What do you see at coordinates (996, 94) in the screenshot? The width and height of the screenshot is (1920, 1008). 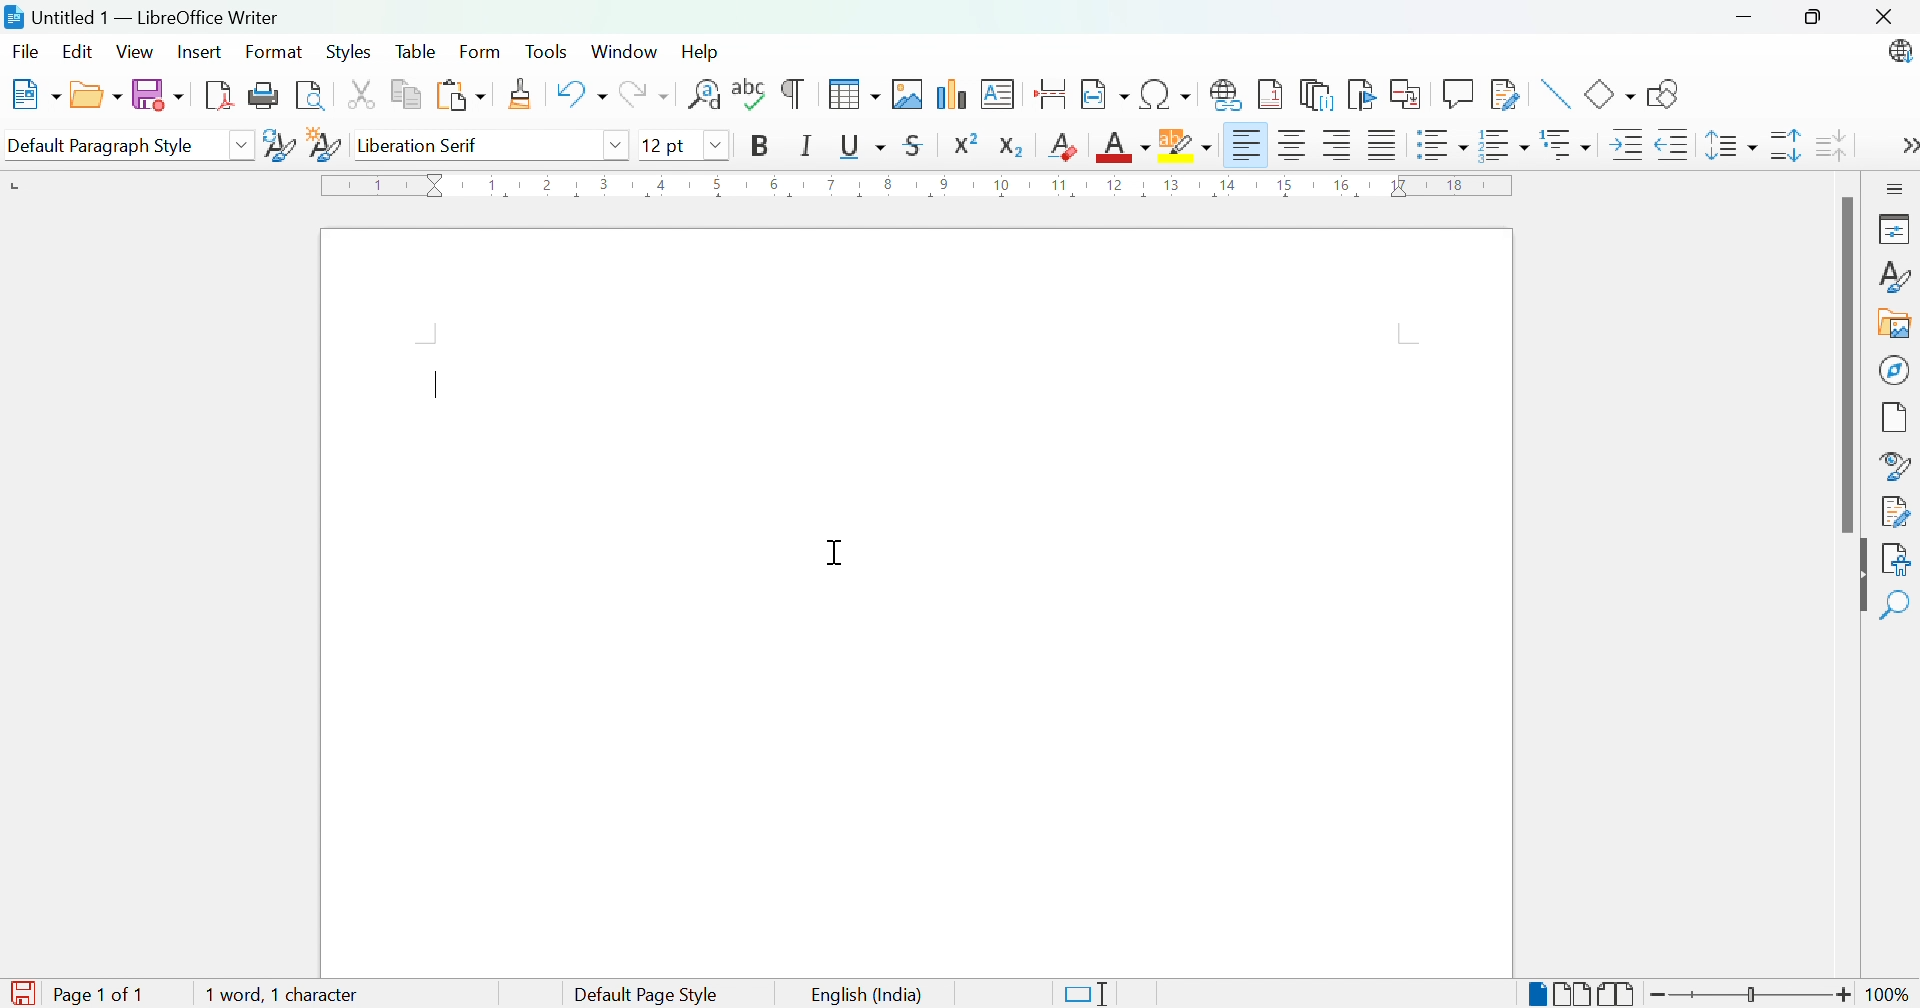 I see `Insert text box` at bounding box center [996, 94].